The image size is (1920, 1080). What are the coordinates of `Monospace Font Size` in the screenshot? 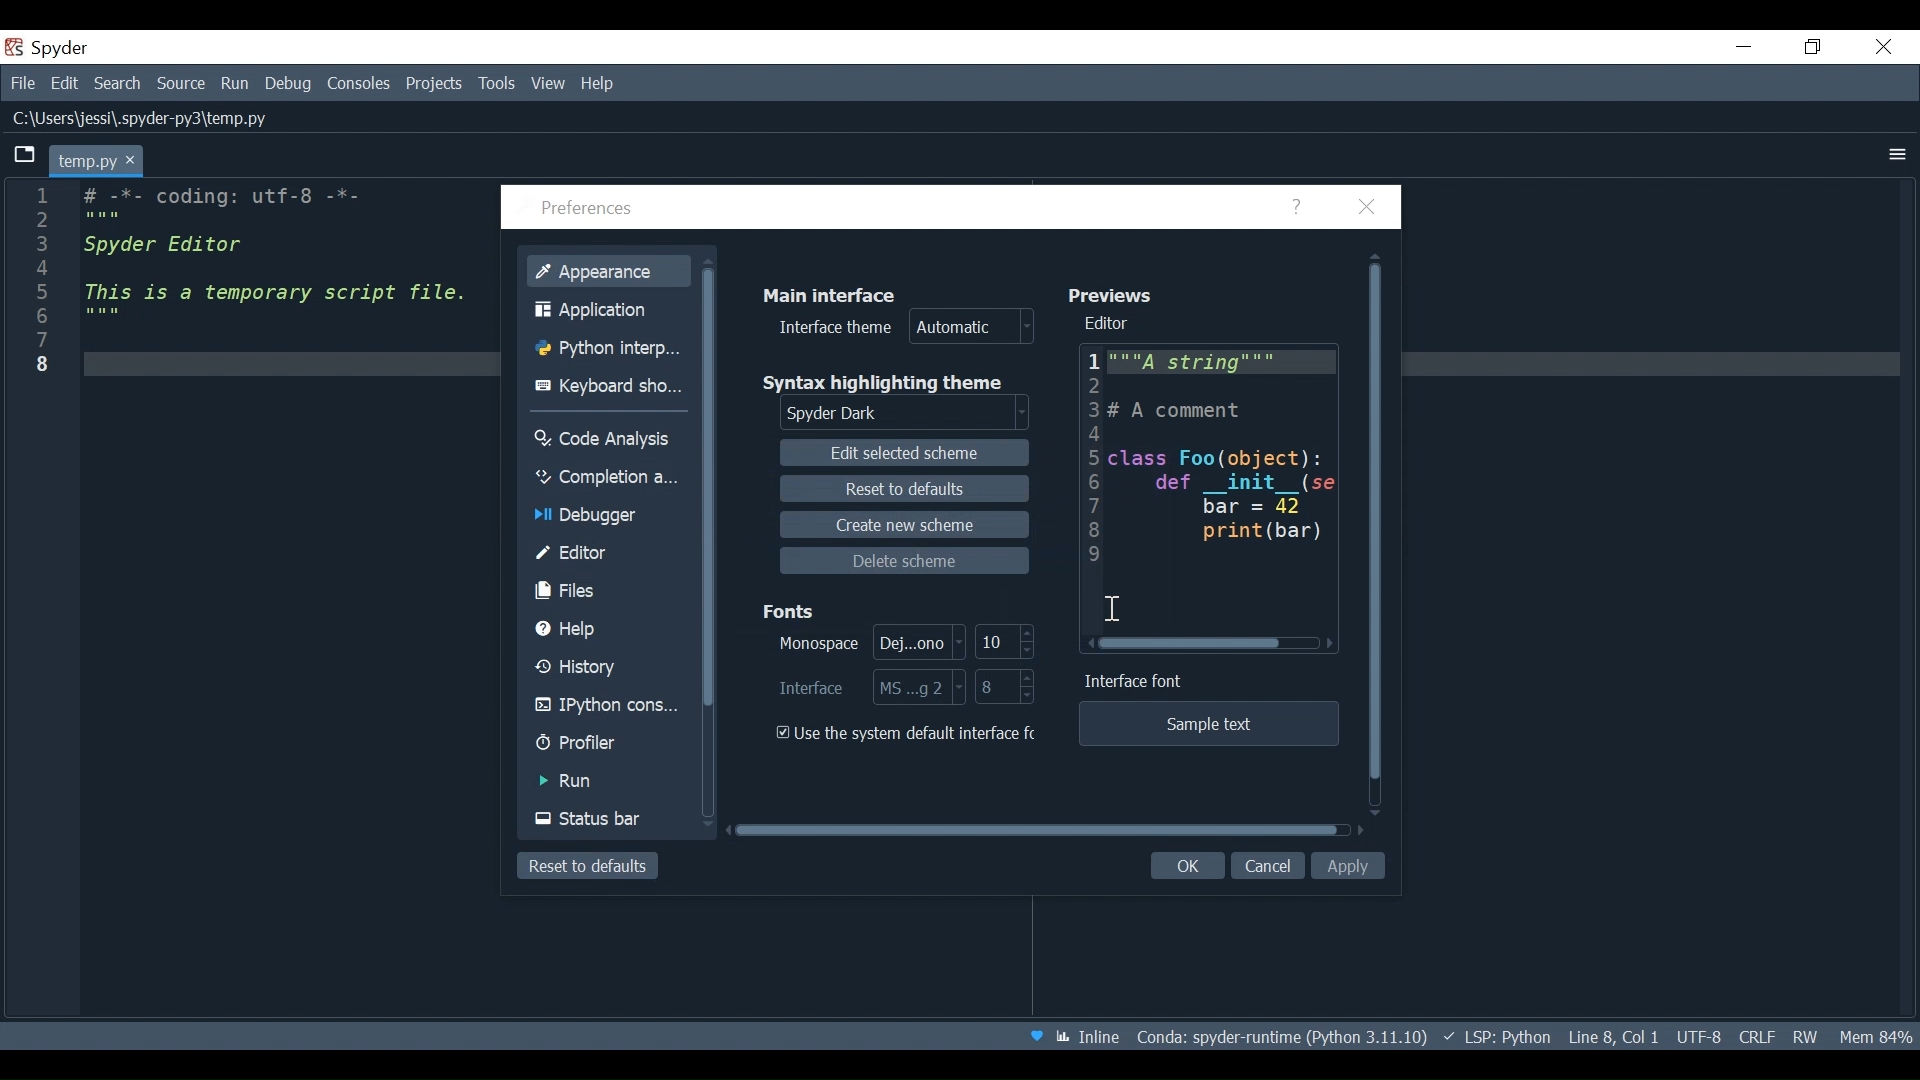 It's located at (1006, 642).